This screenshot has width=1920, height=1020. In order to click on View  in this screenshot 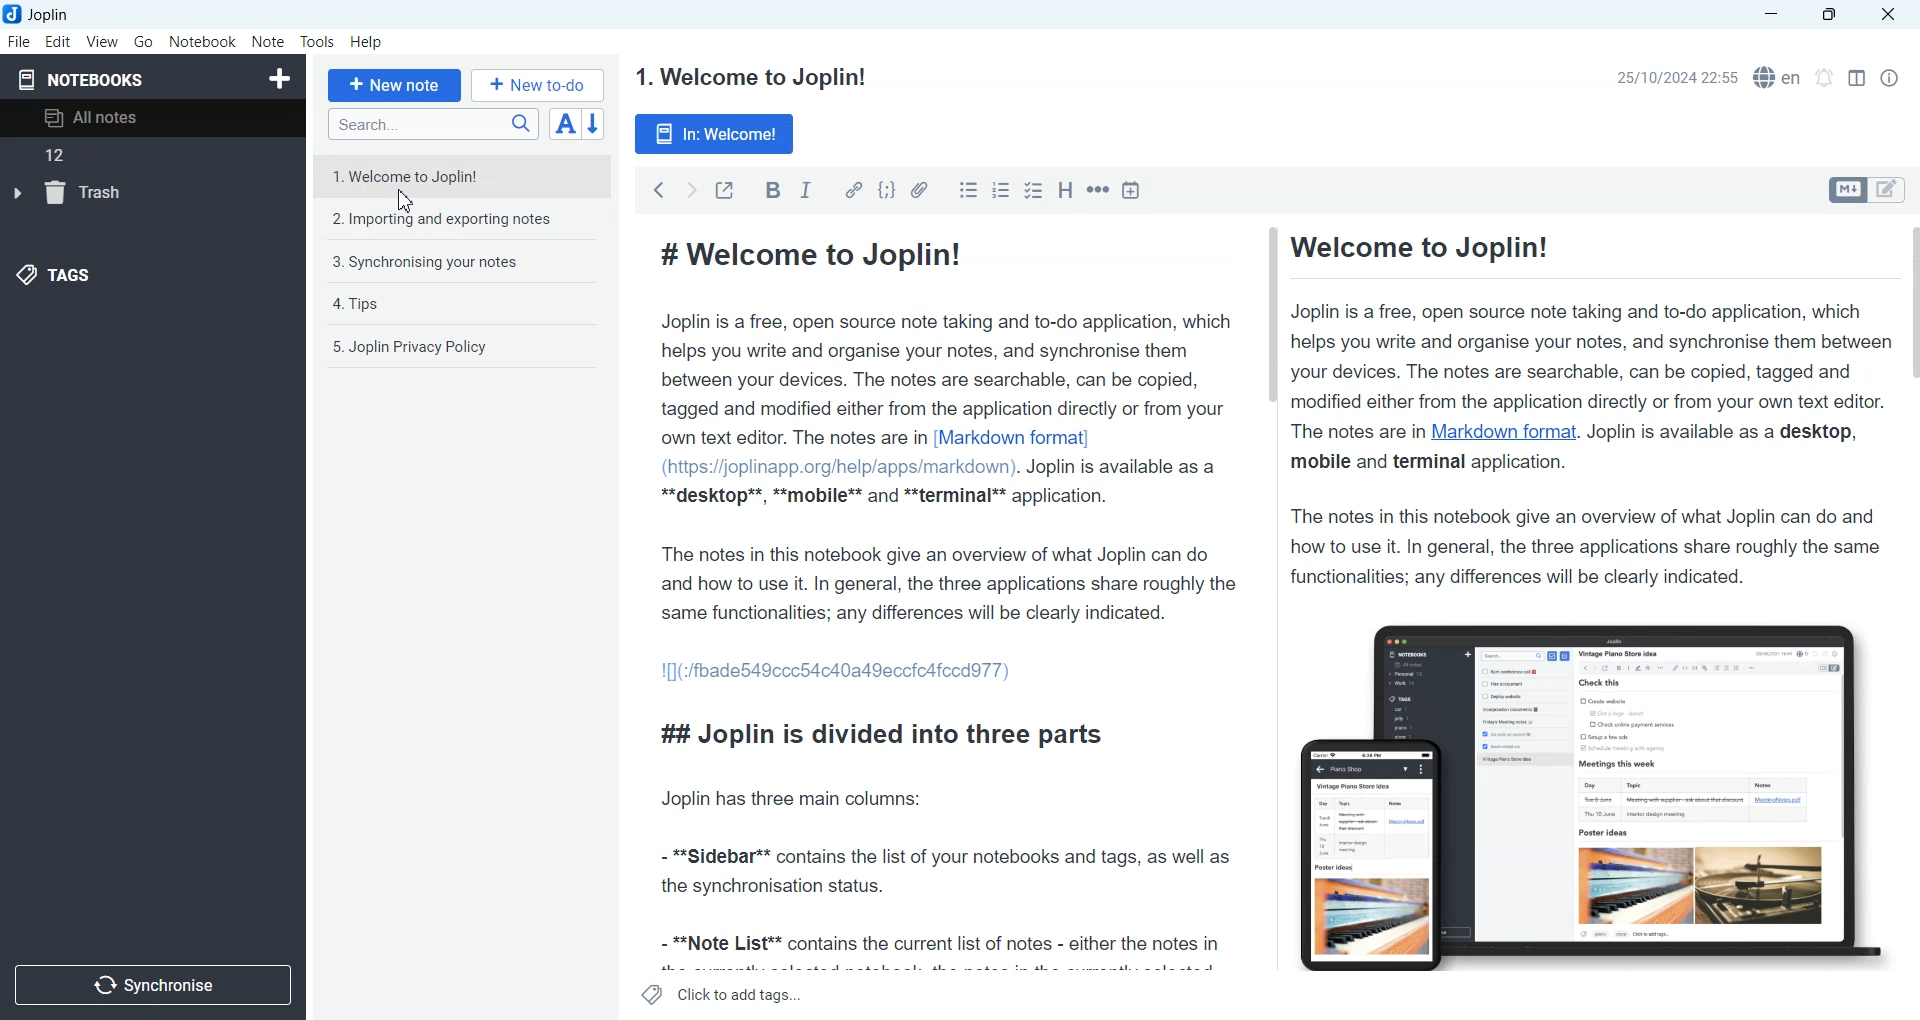, I will do `click(102, 41)`.